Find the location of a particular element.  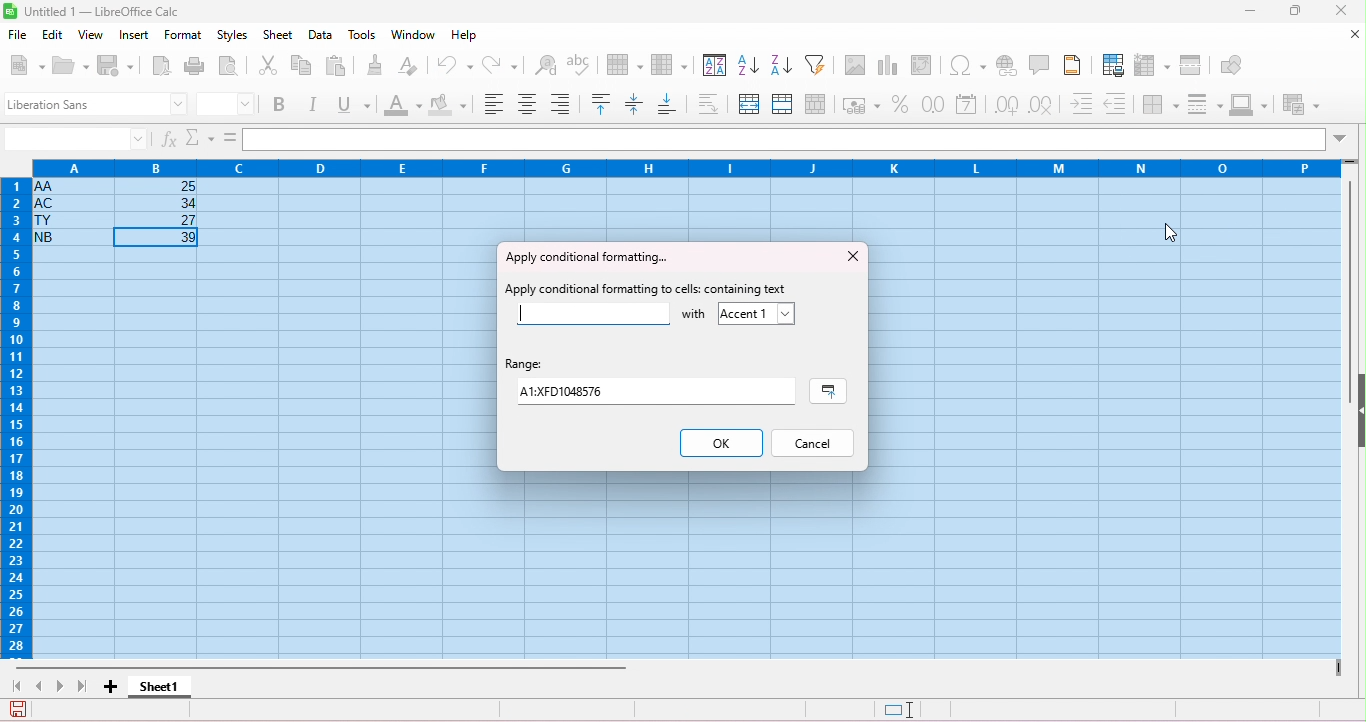

row is located at coordinates (624, 64).